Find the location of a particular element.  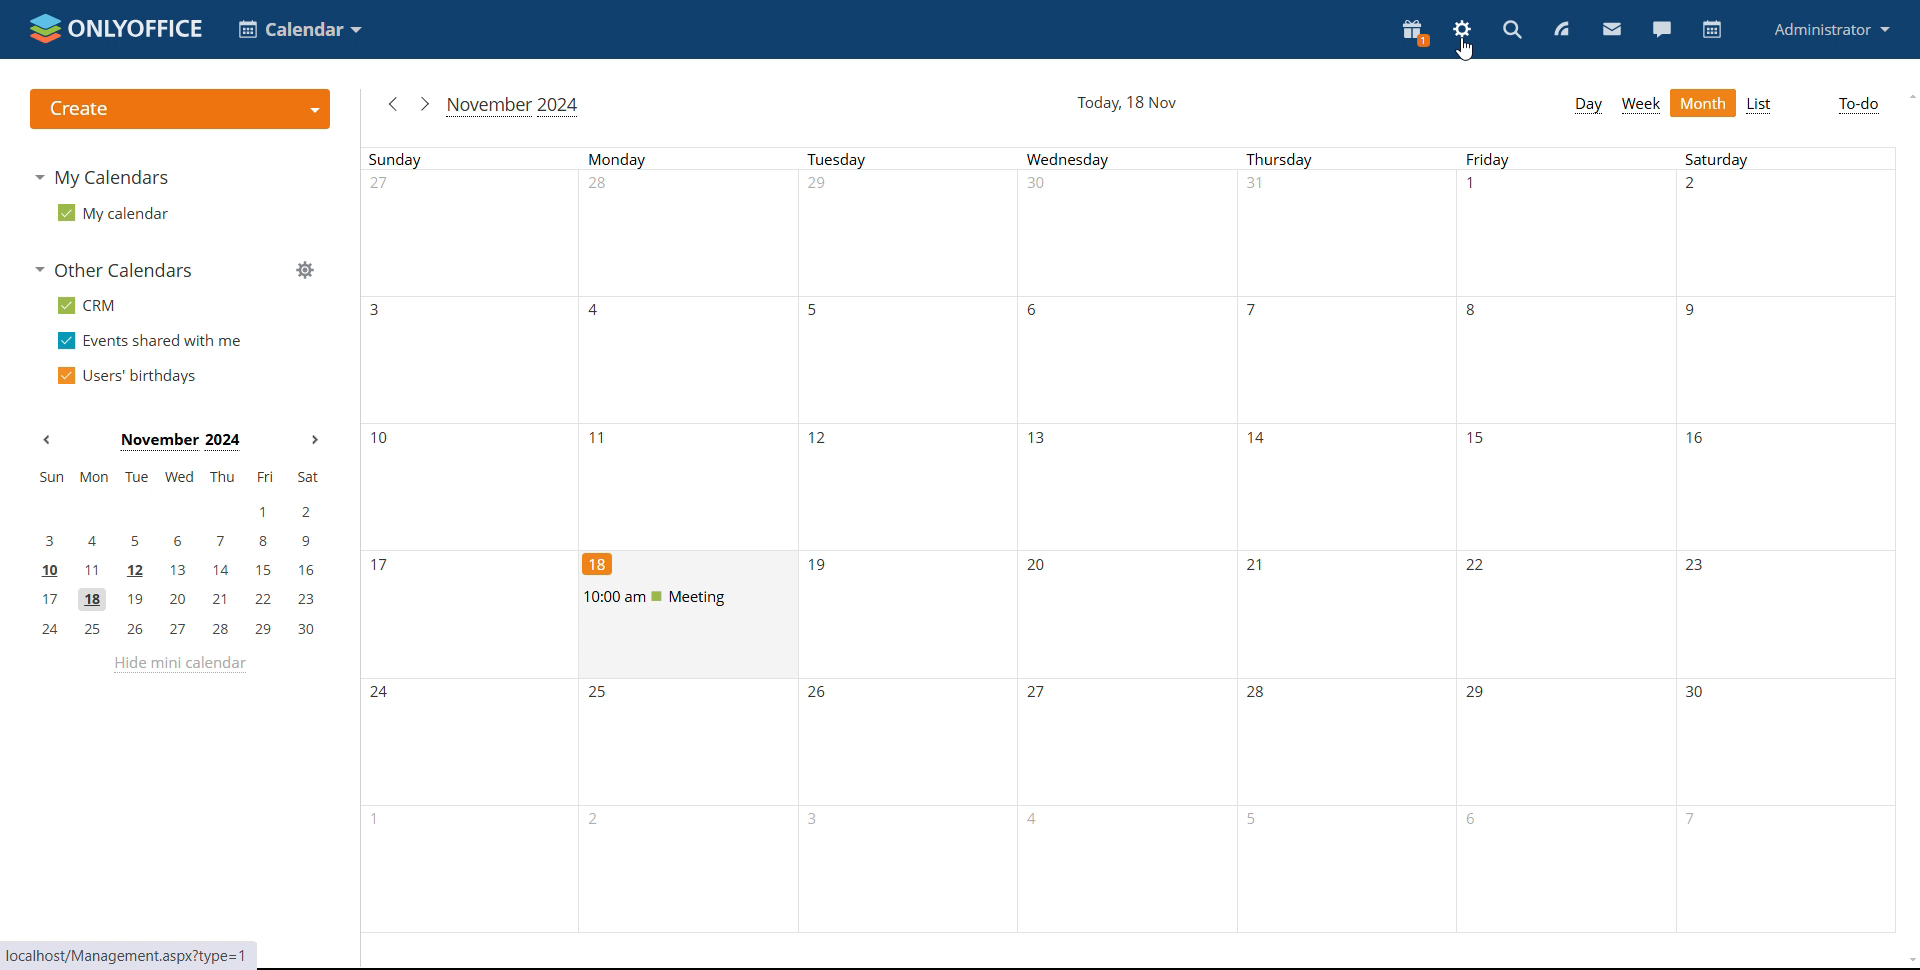

wednesday is located at coordinates (1128, 540).